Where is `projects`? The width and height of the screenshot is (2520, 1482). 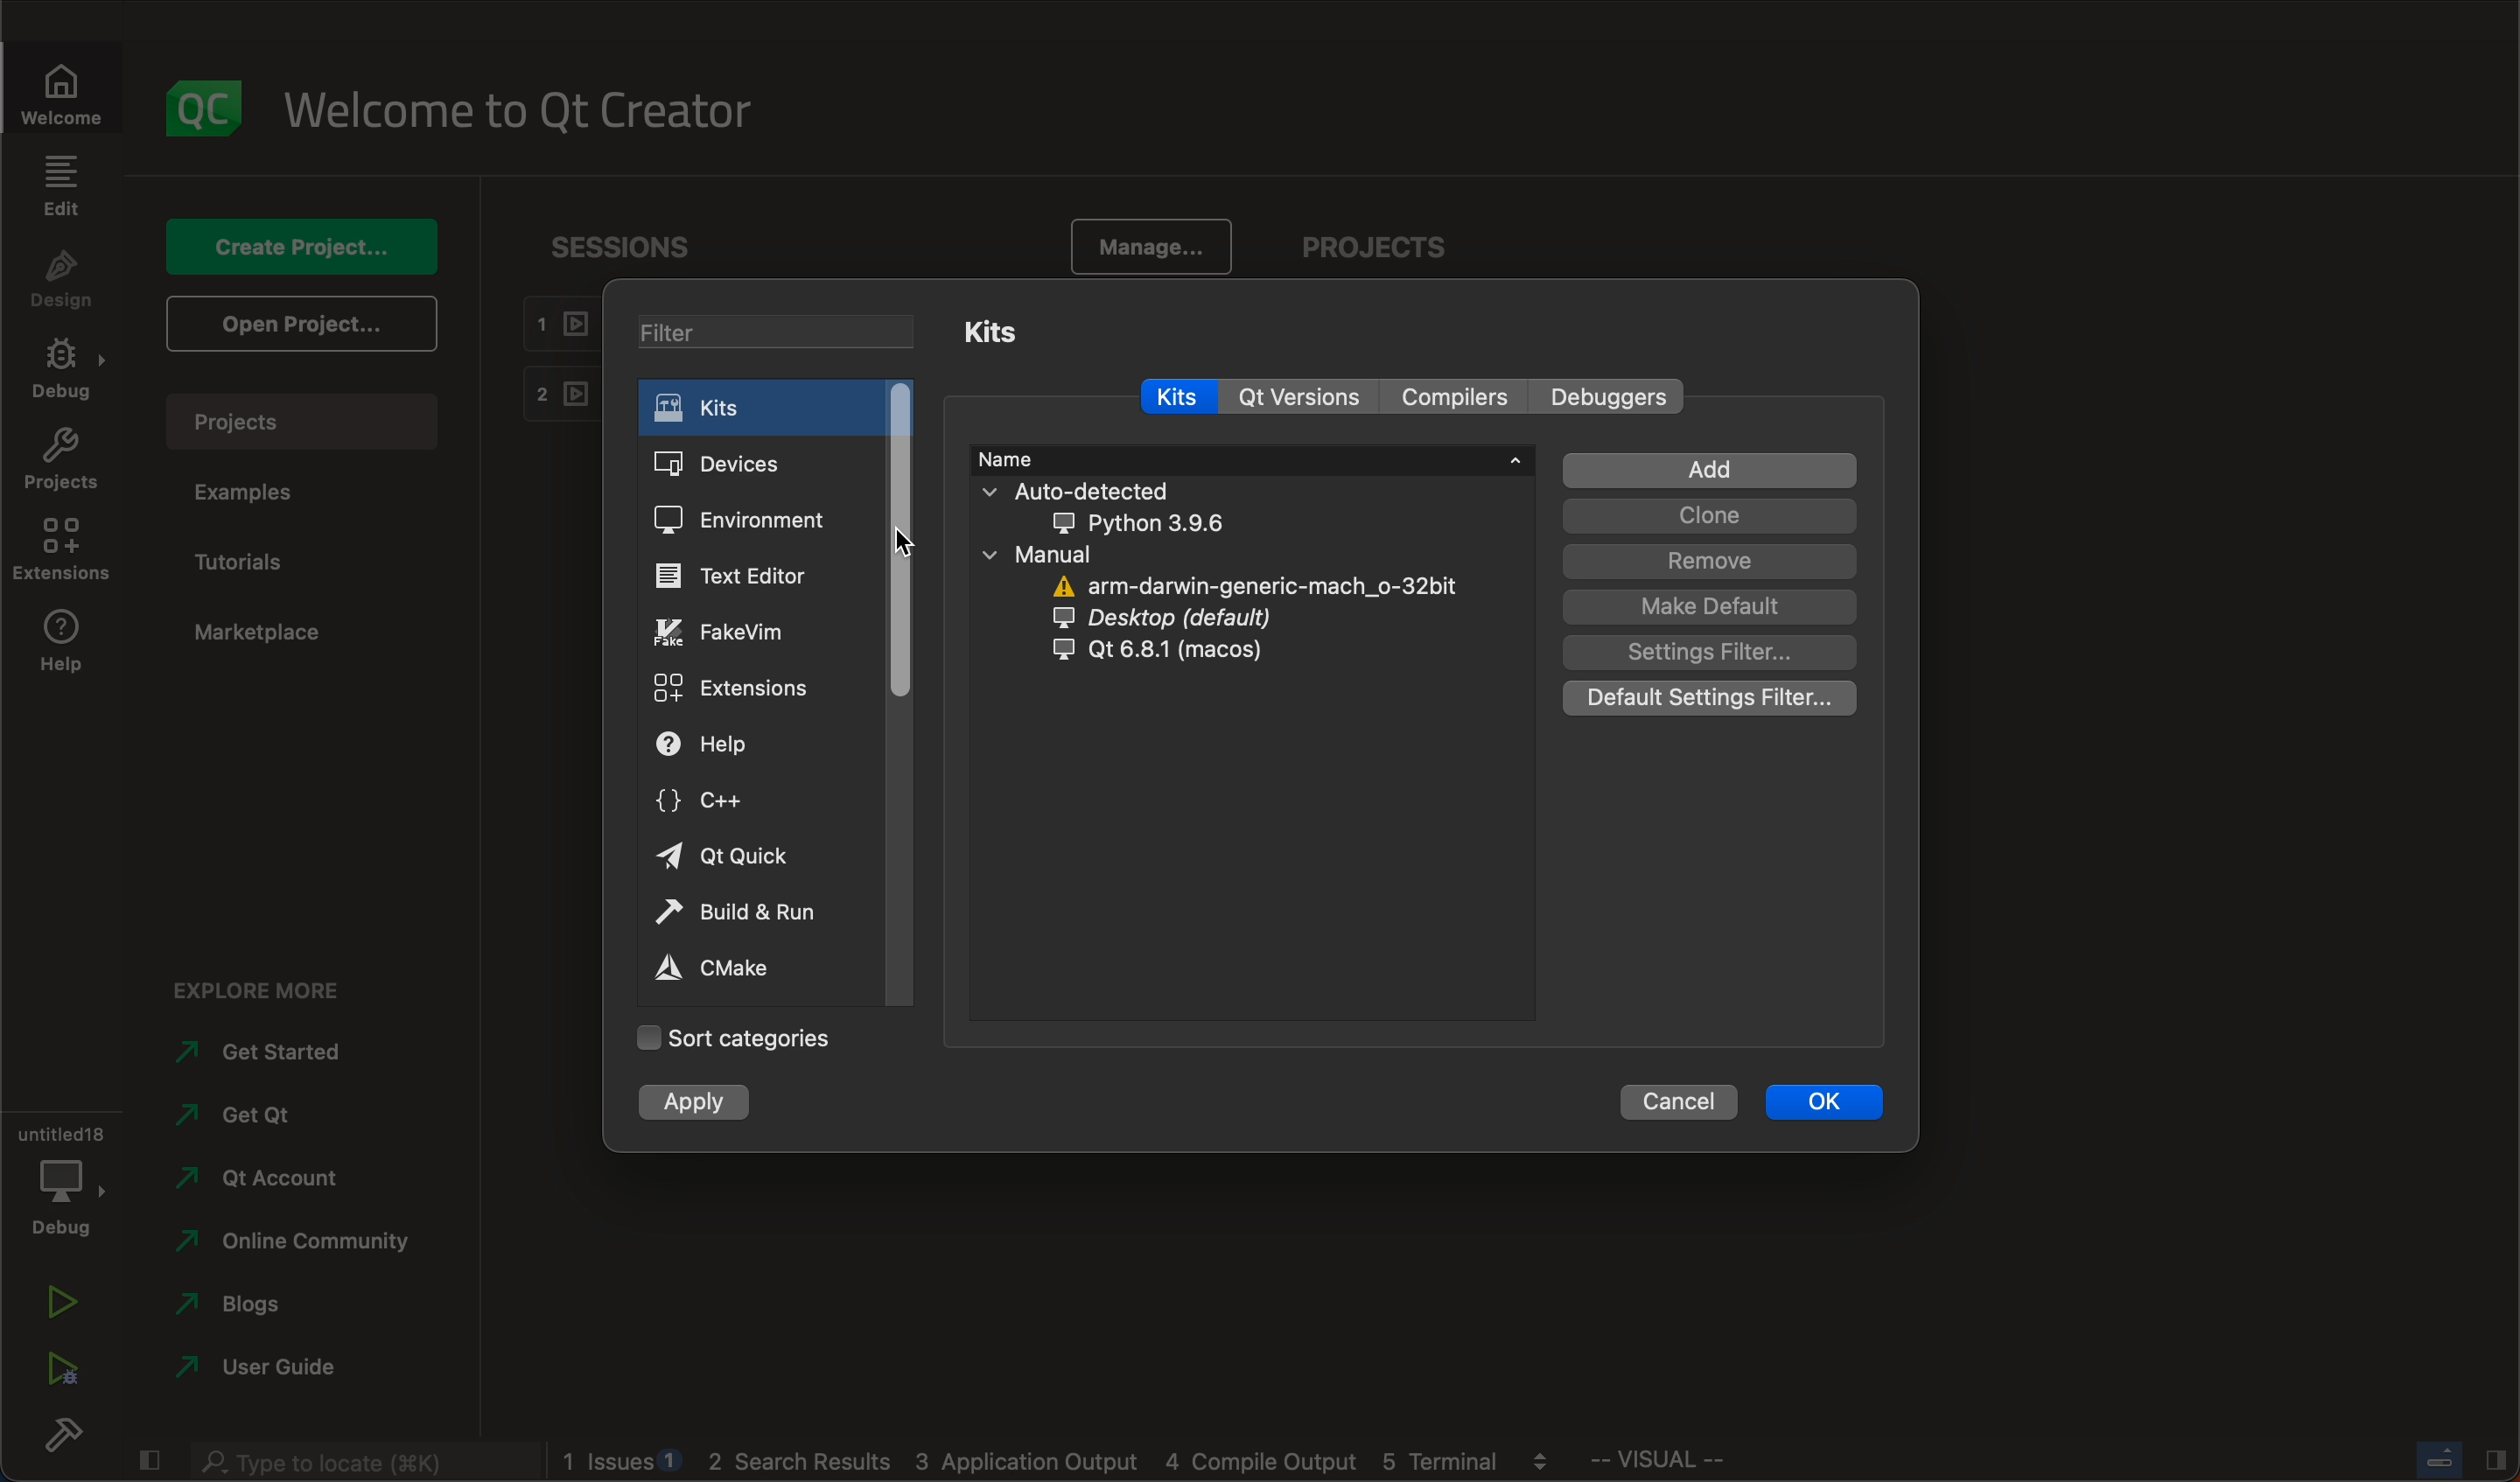
projects is located at coordinates (1372, 240).